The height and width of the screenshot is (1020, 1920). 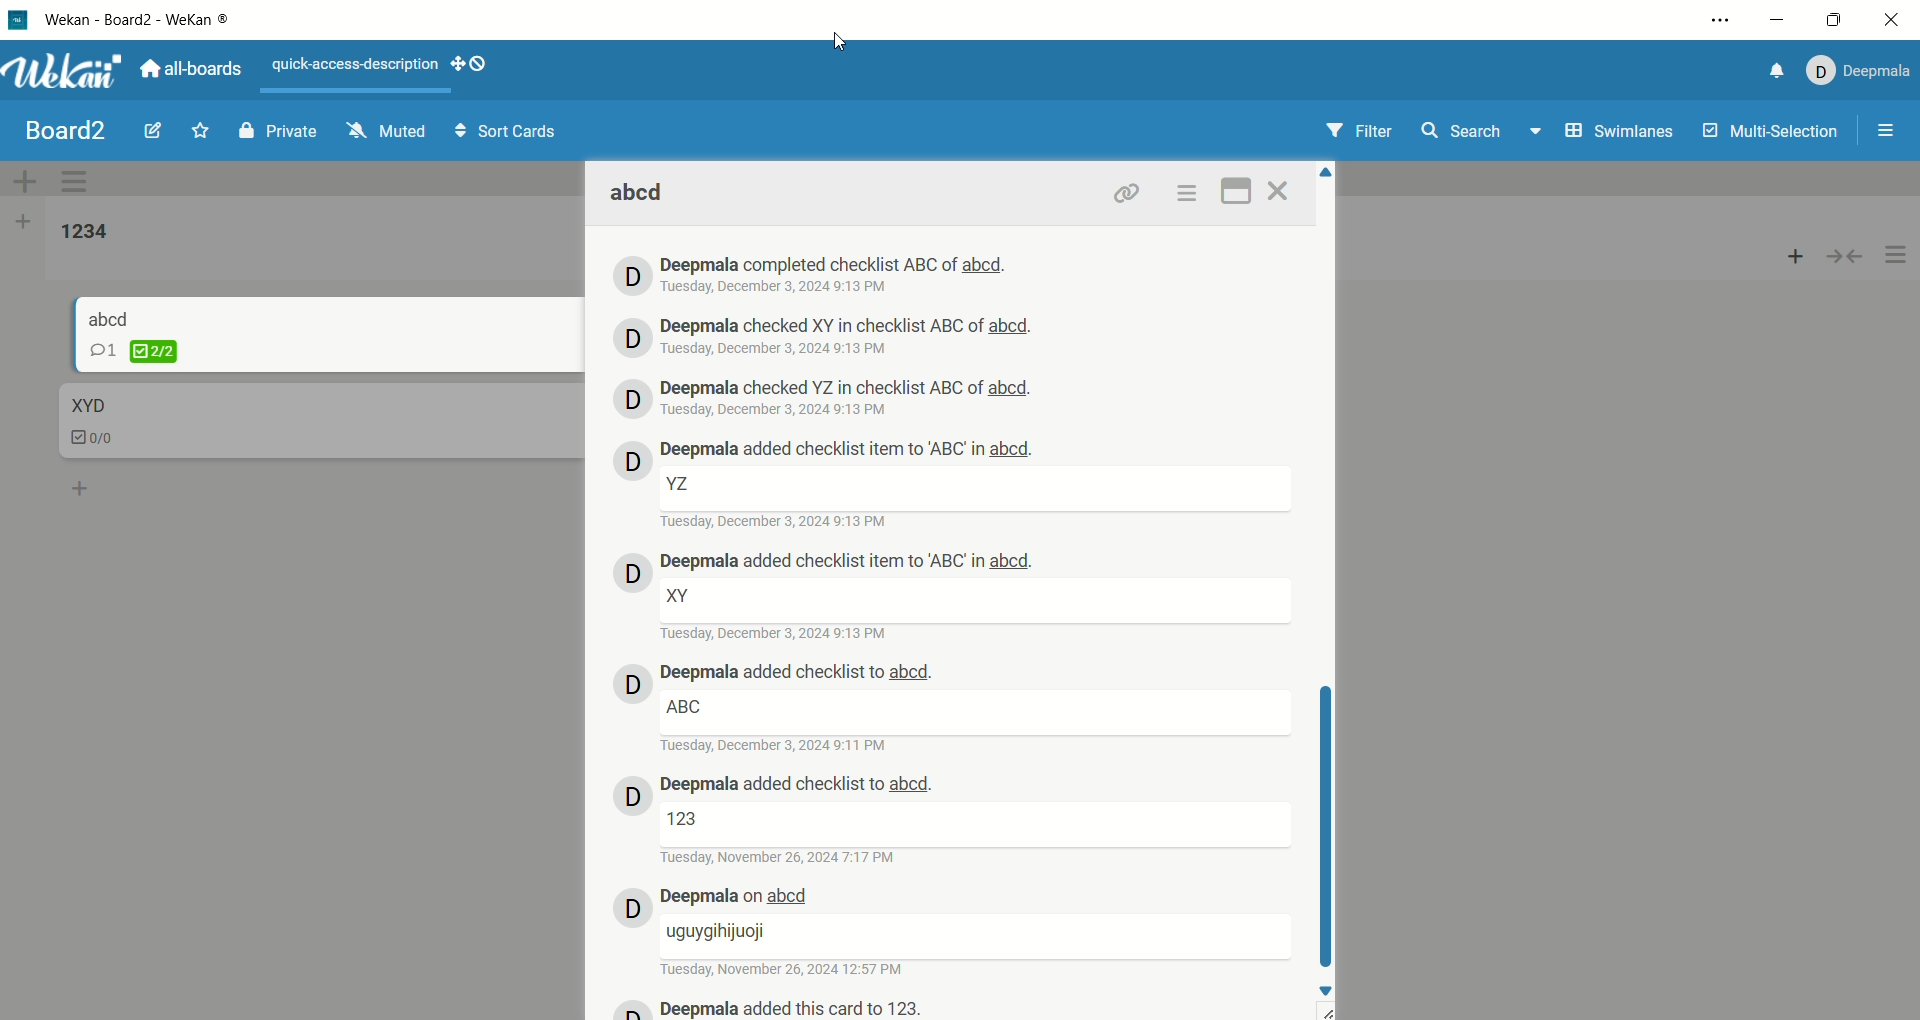 What do you see at coordinates (782, 858) in the screenshot?
I see `date and time` at bounding box center [782, 858].